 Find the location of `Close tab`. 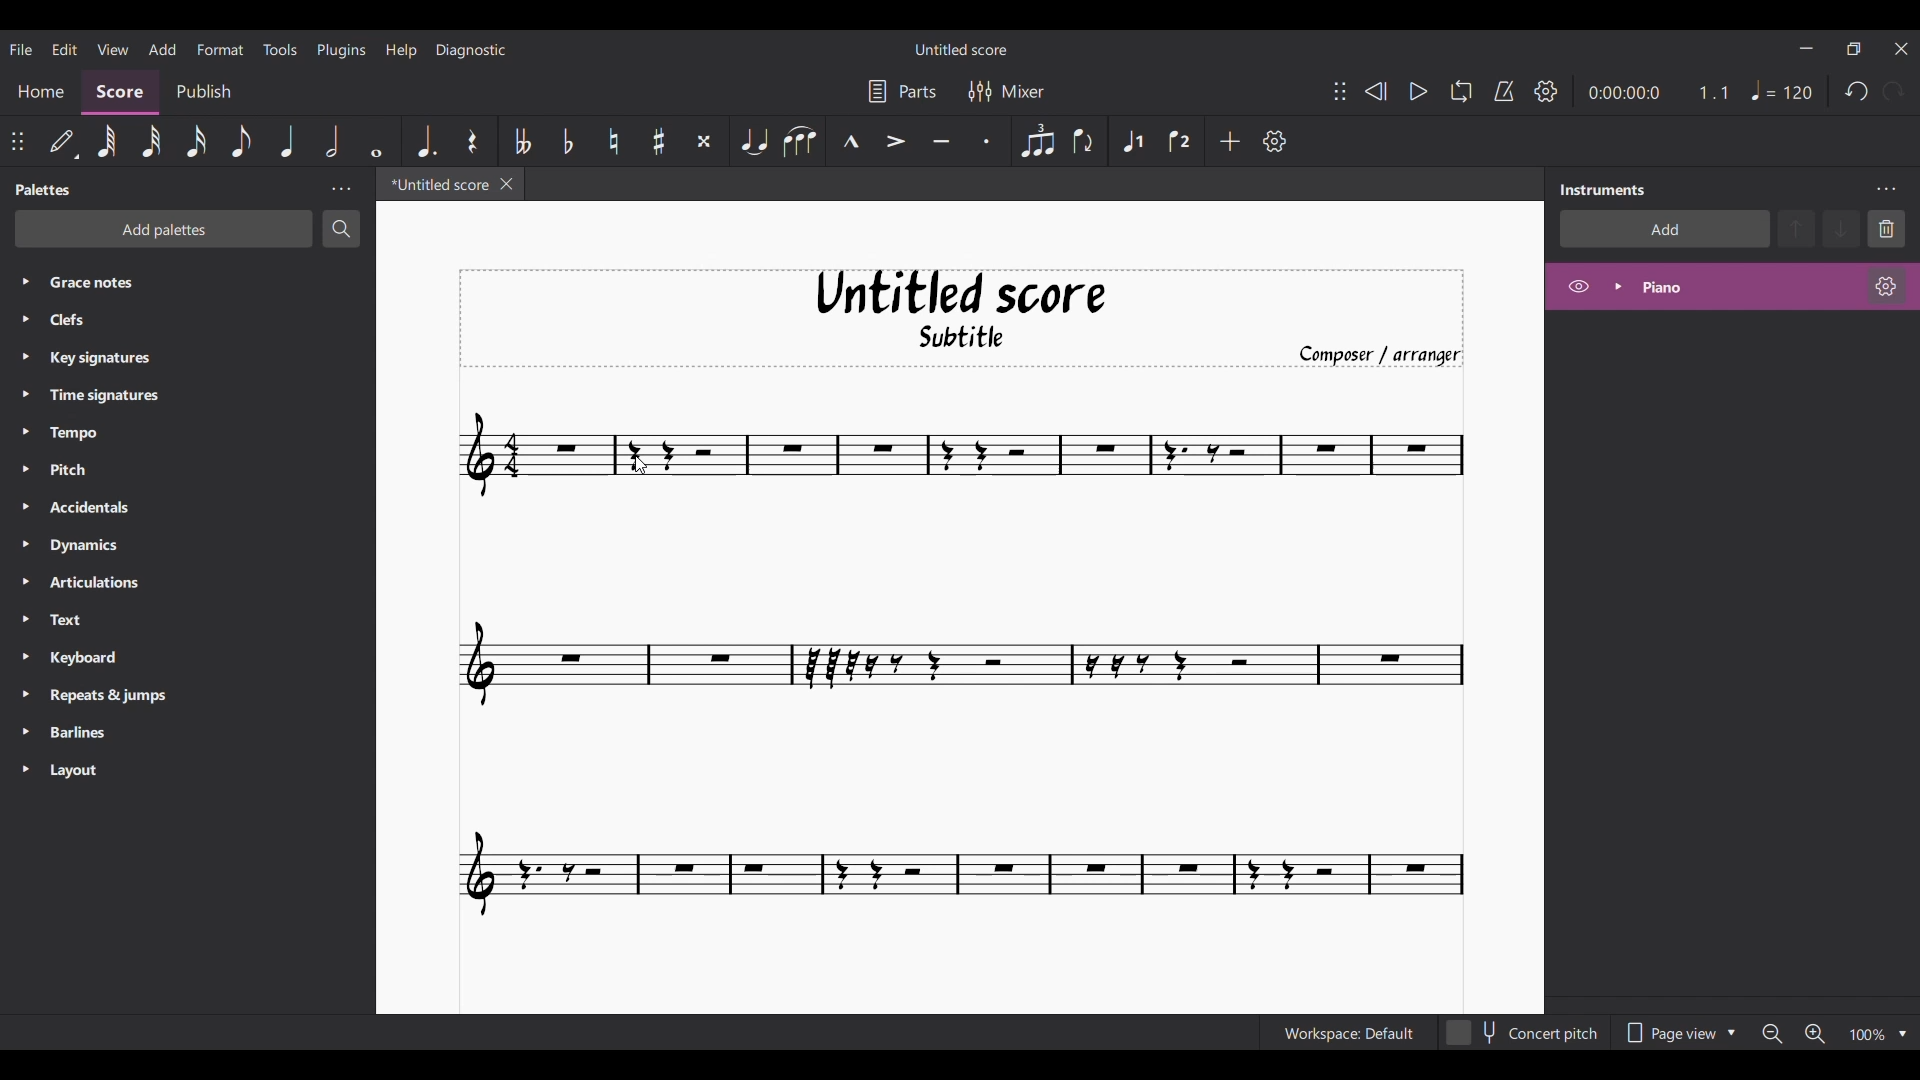

Close tab is located at coordinates (506, 184).